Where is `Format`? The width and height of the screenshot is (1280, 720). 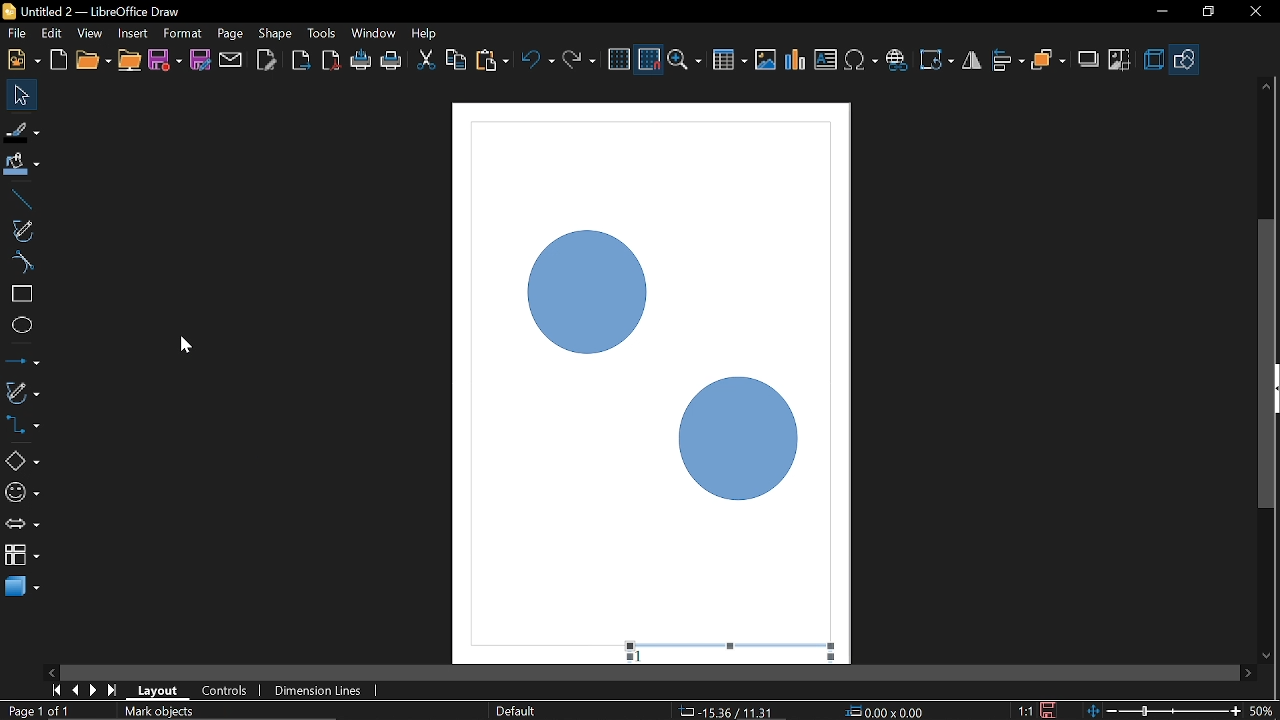
Format is located at coordinates (182, 34).